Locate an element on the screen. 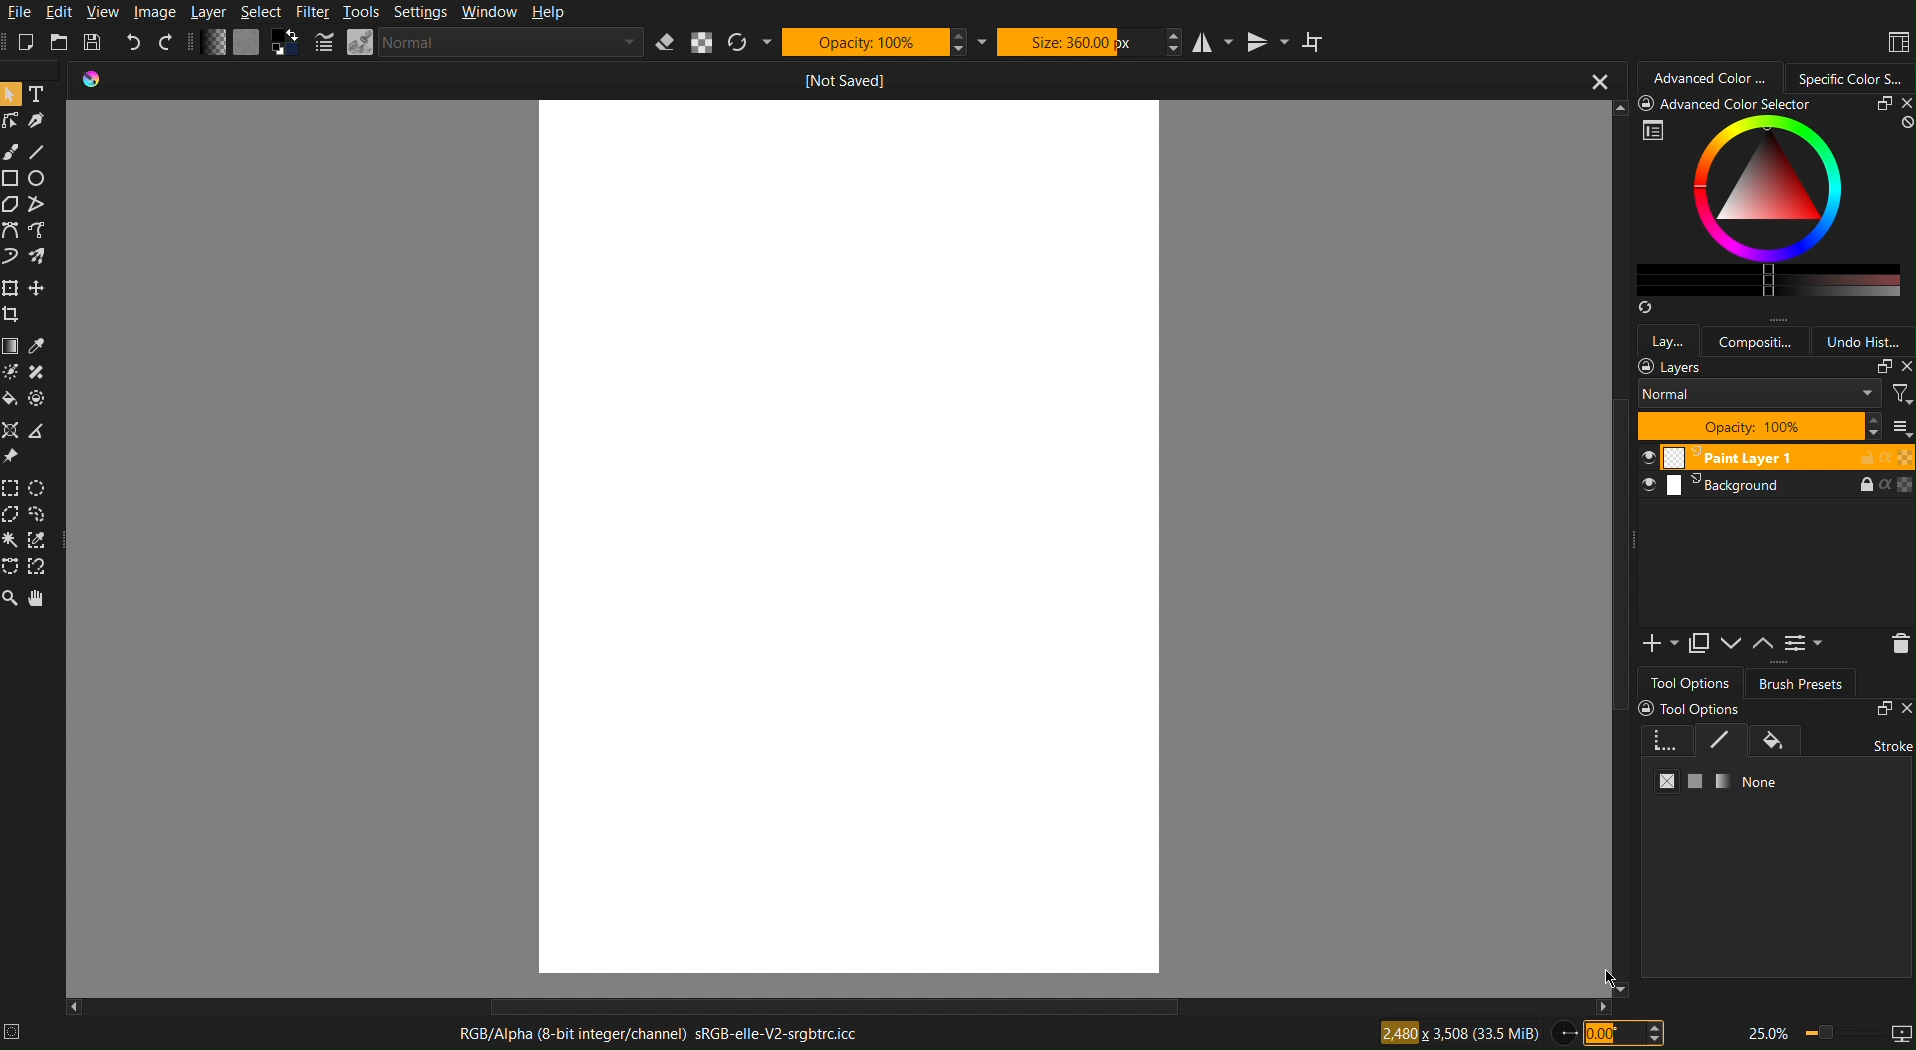 This screenshot has height=1050, width=1916. Copy Layer is located at coordinates (1698, 644).